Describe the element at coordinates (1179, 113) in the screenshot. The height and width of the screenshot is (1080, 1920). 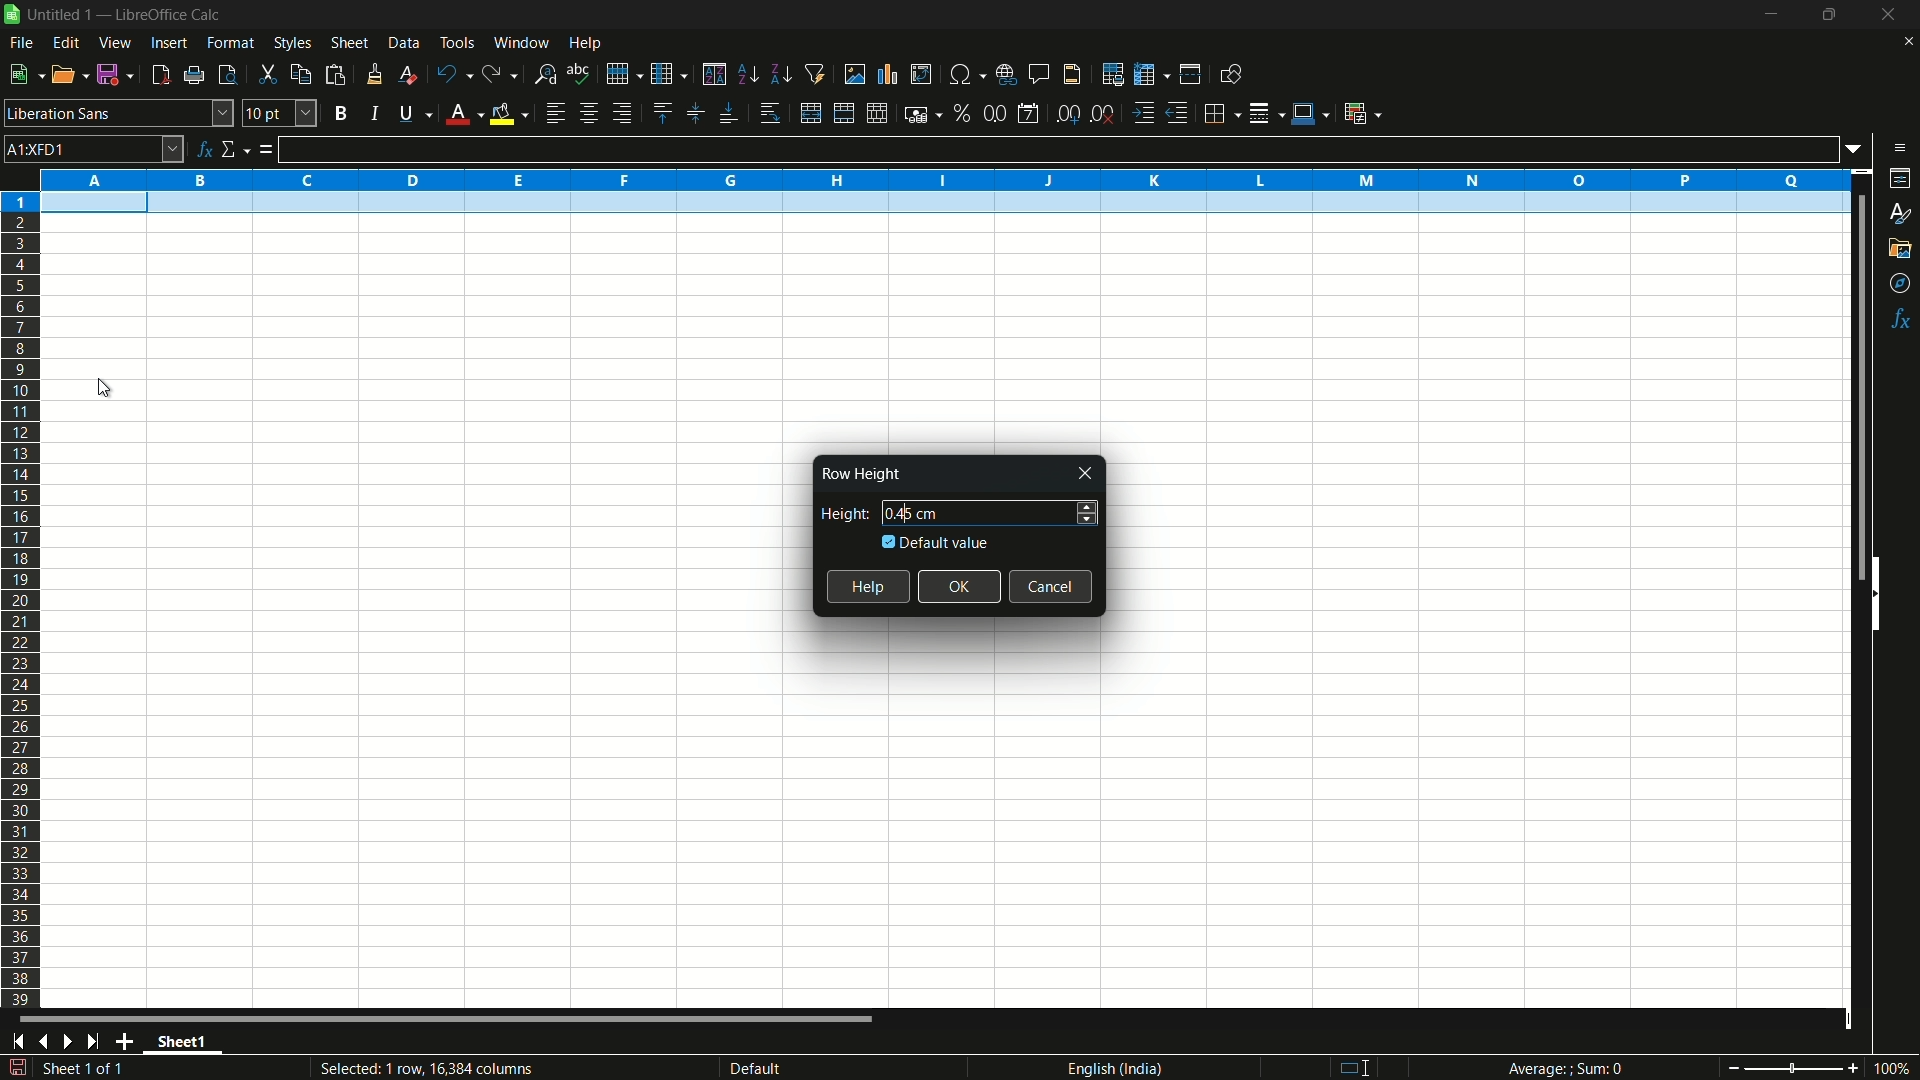
I see `decrease indentation` at that location.